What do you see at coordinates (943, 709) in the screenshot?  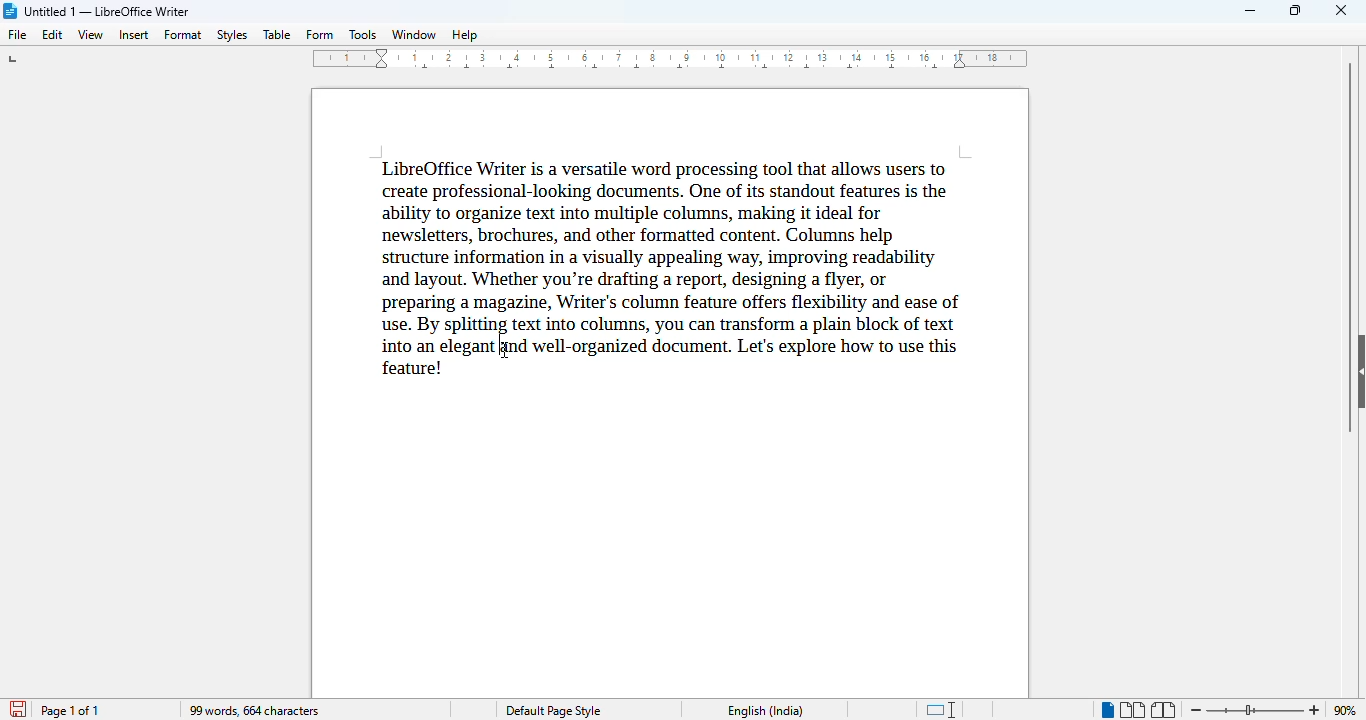 I see `standard selection` at bounding box center [943, 709].